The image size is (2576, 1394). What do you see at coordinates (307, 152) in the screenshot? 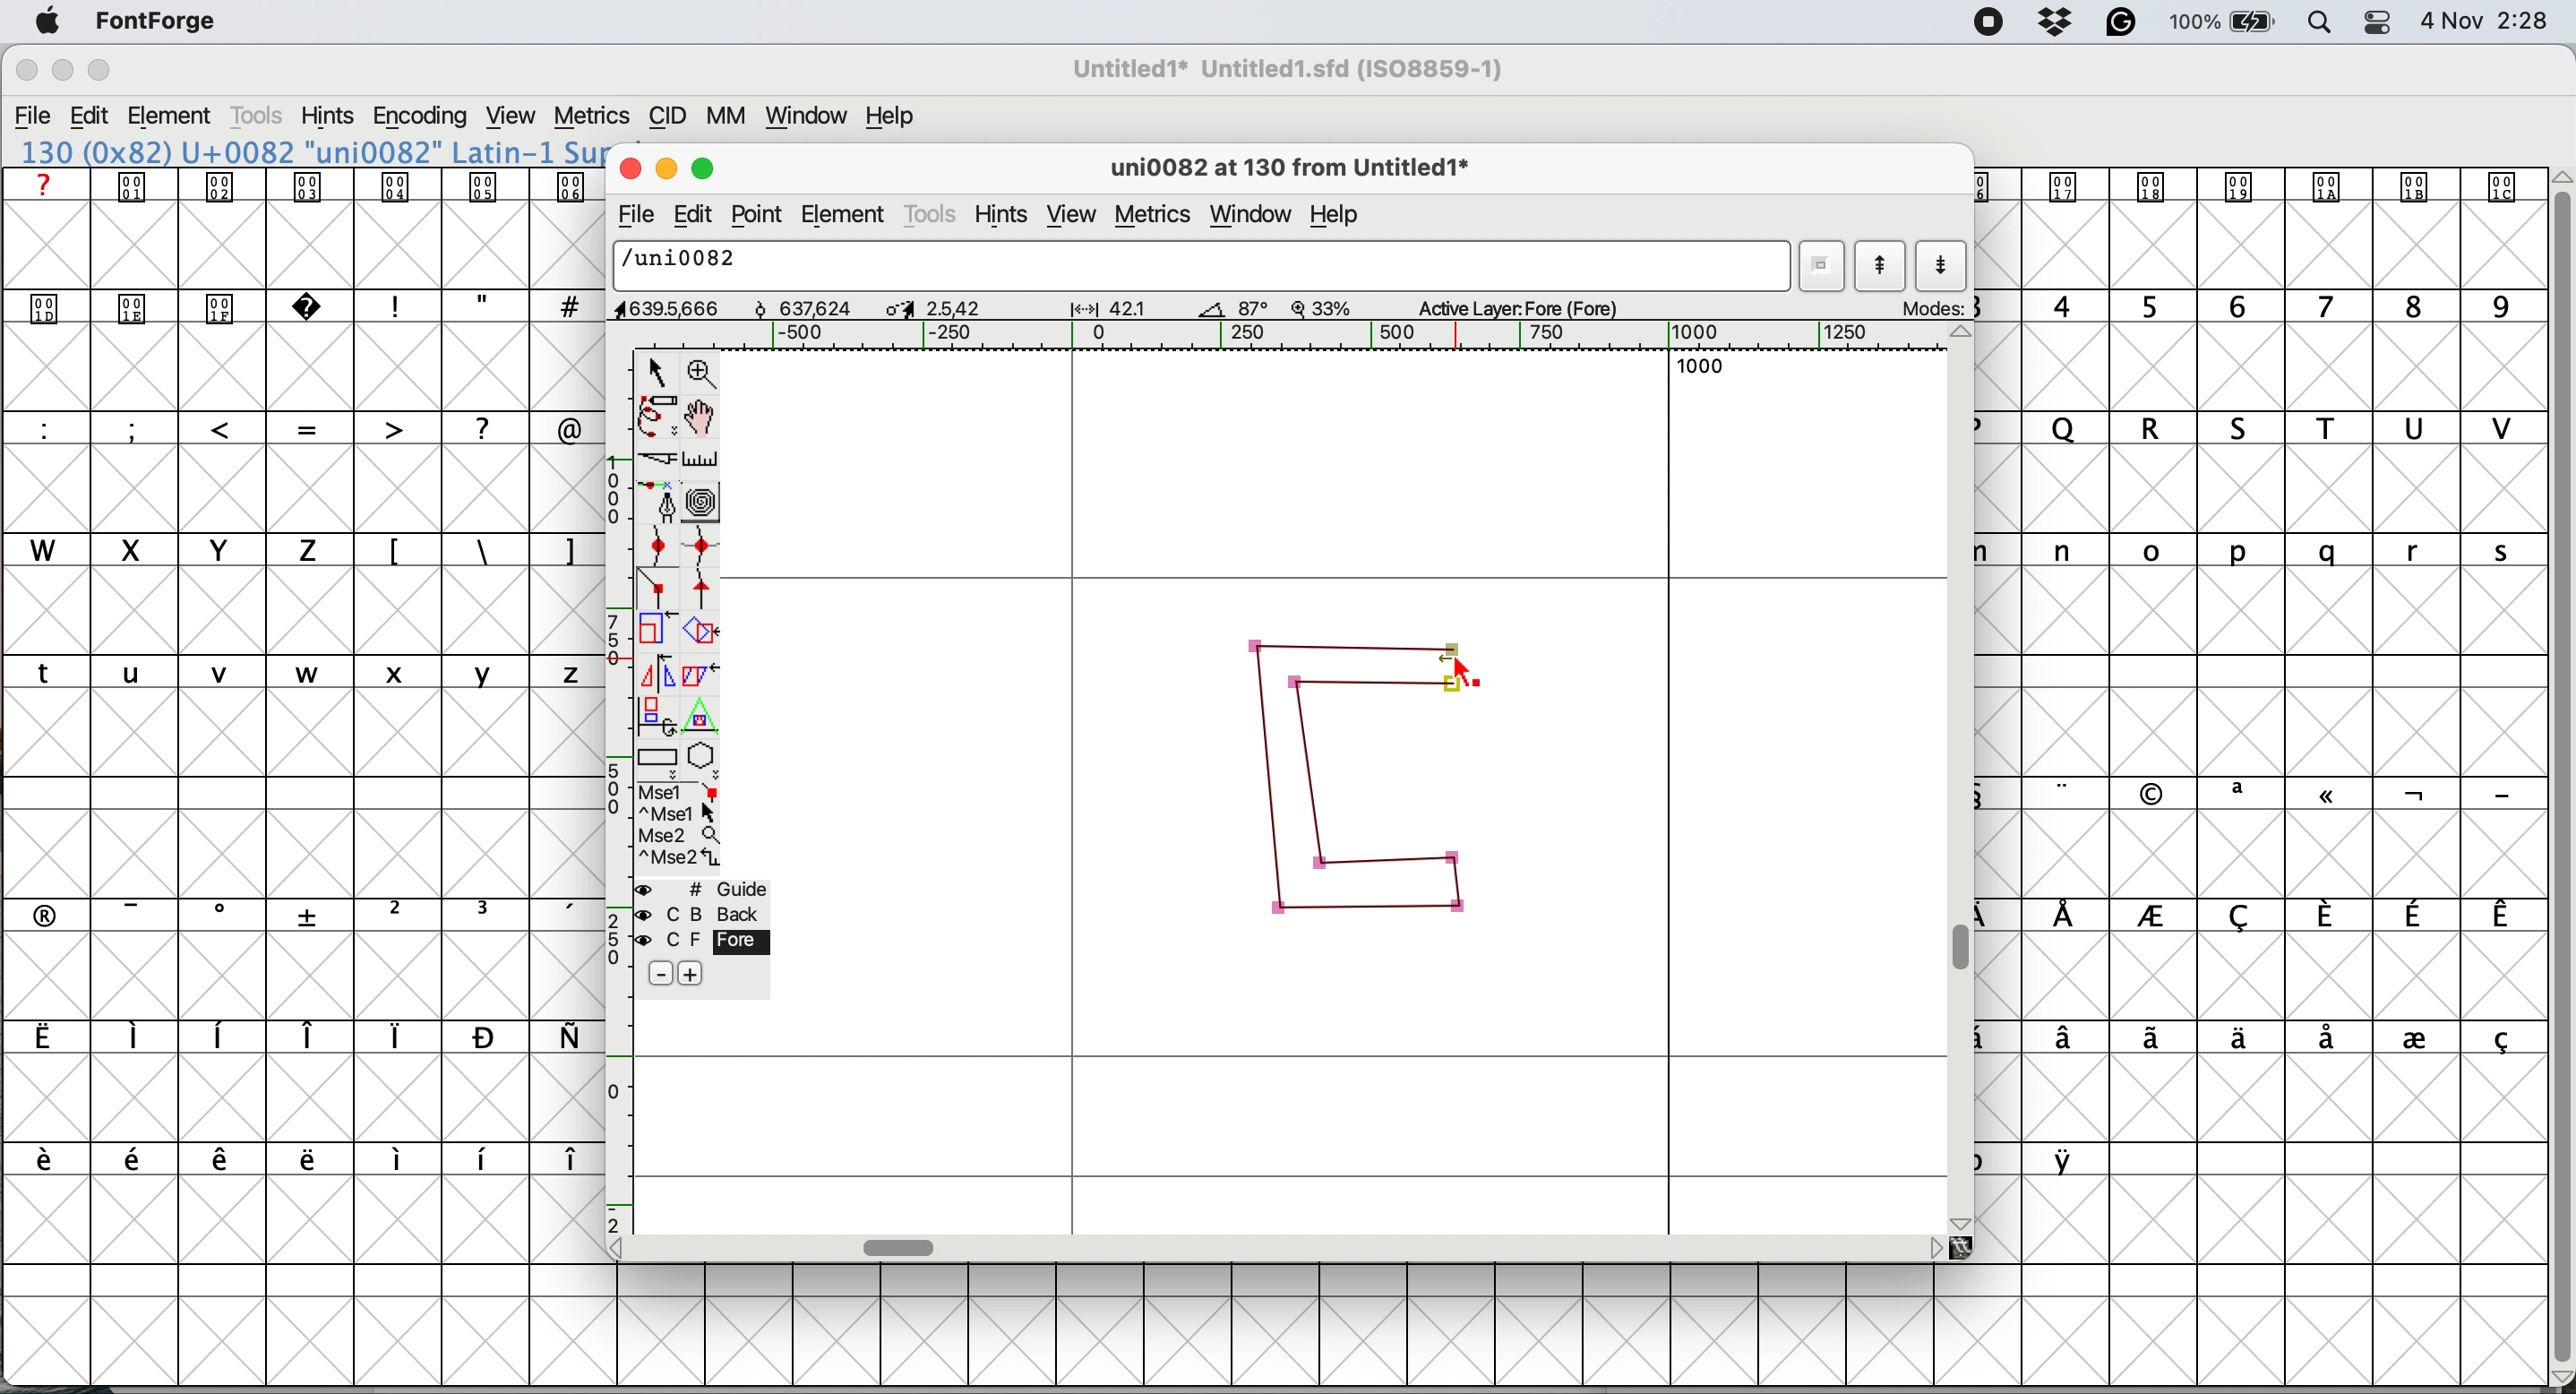
I see `font name` at bounding box center [307, 152].